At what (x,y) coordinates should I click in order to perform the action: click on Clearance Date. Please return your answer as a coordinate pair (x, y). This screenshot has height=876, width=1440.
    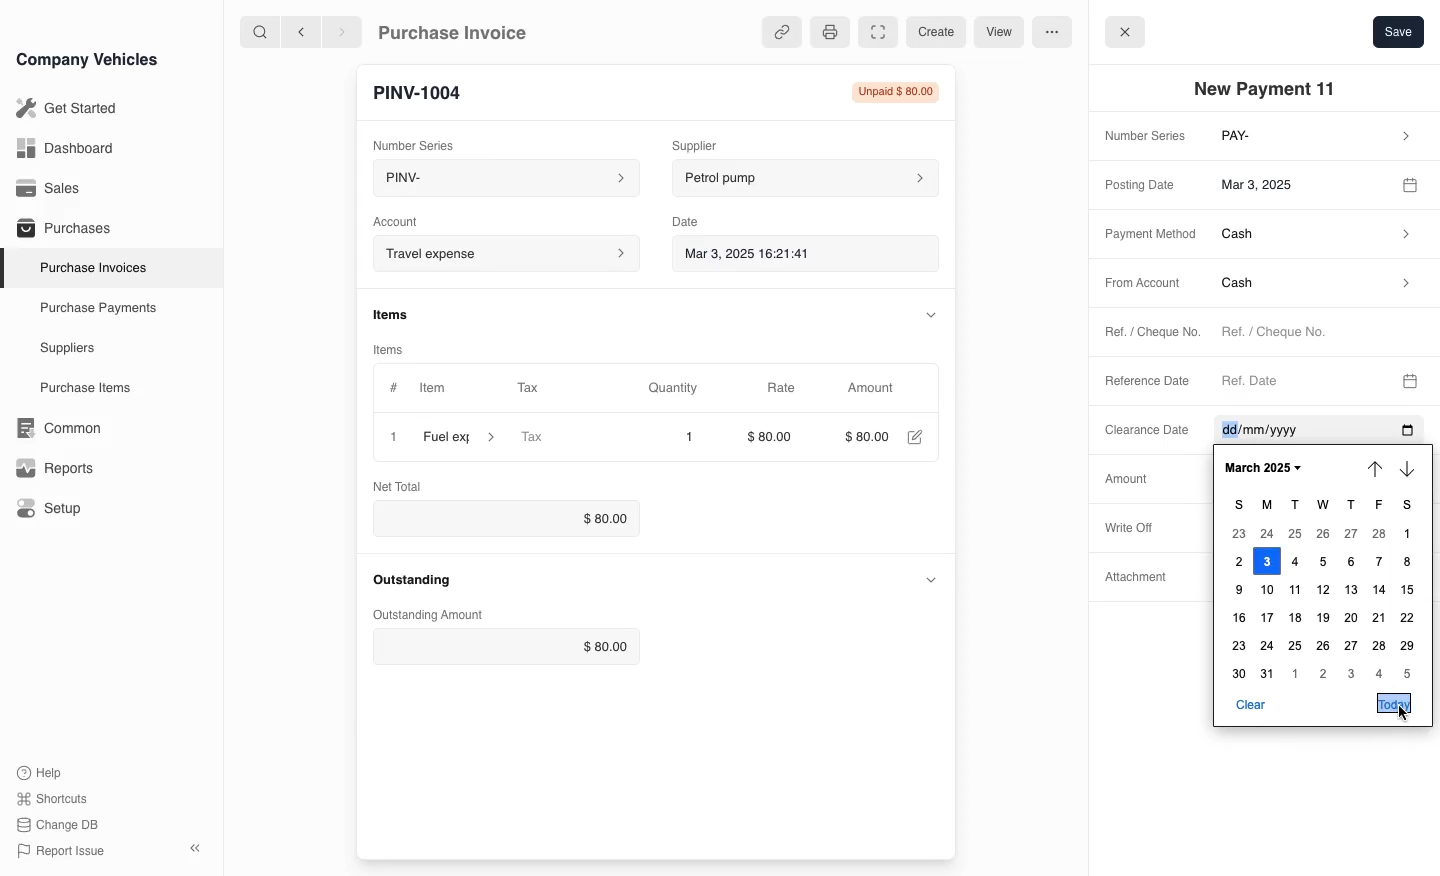
    Looking at the image, I should click on (1140, 432).